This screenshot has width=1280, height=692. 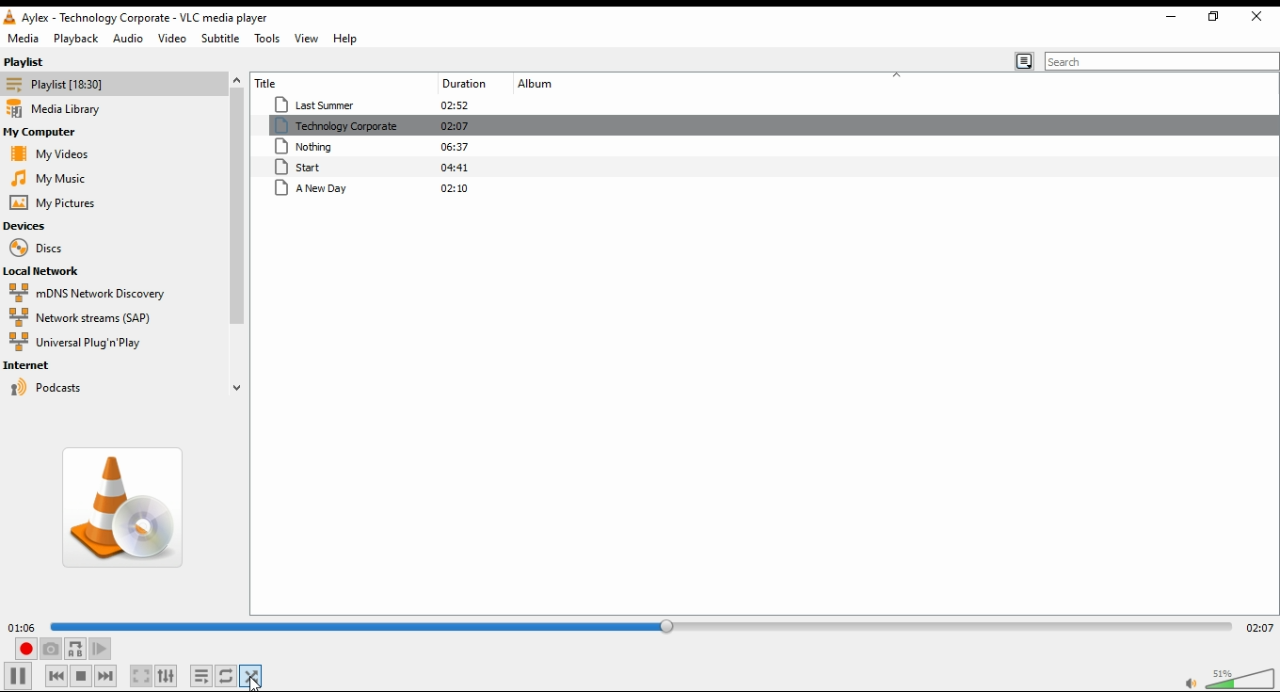 I want to click on seek bar, so click(x=641, y=625).